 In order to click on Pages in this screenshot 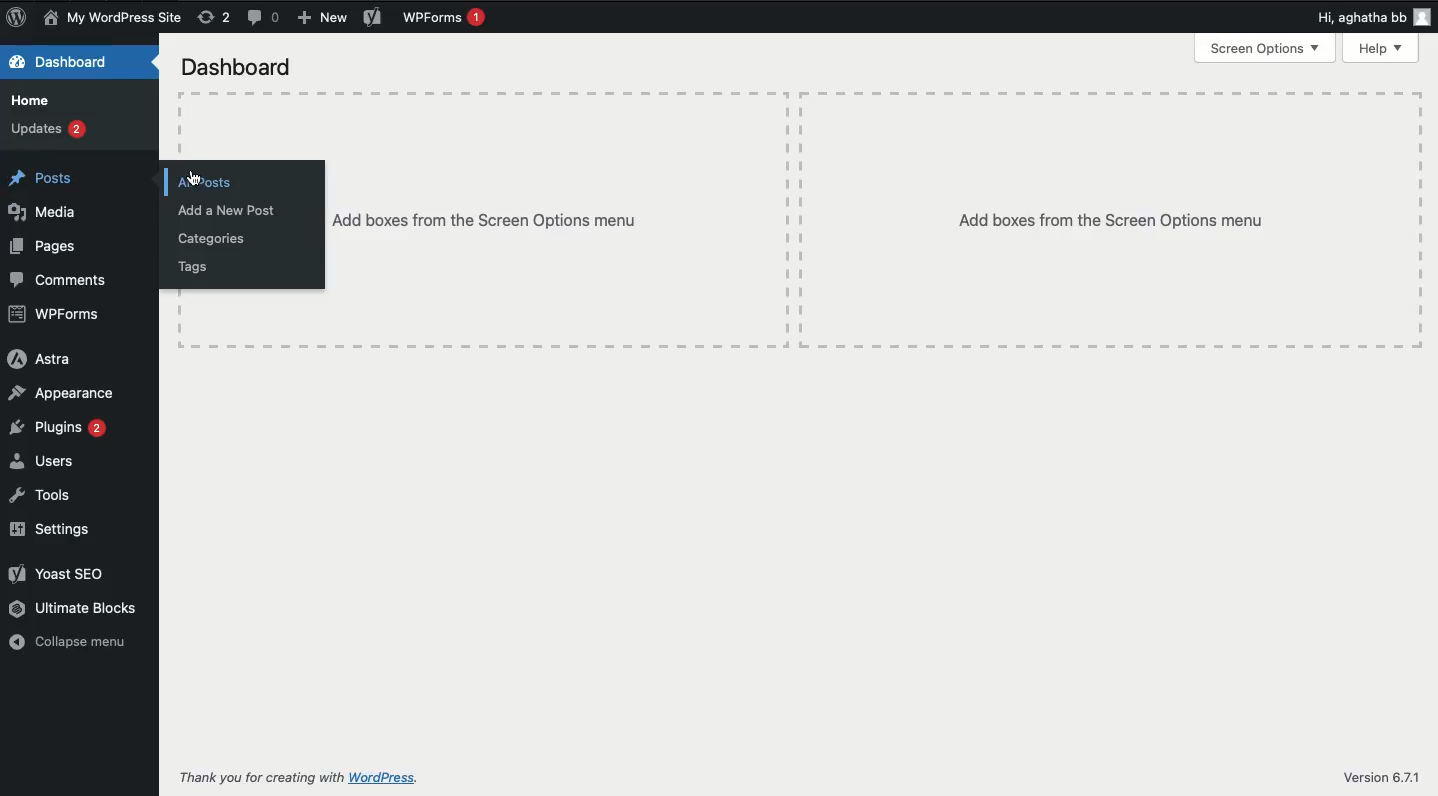, I will do `click(45, 247)`.